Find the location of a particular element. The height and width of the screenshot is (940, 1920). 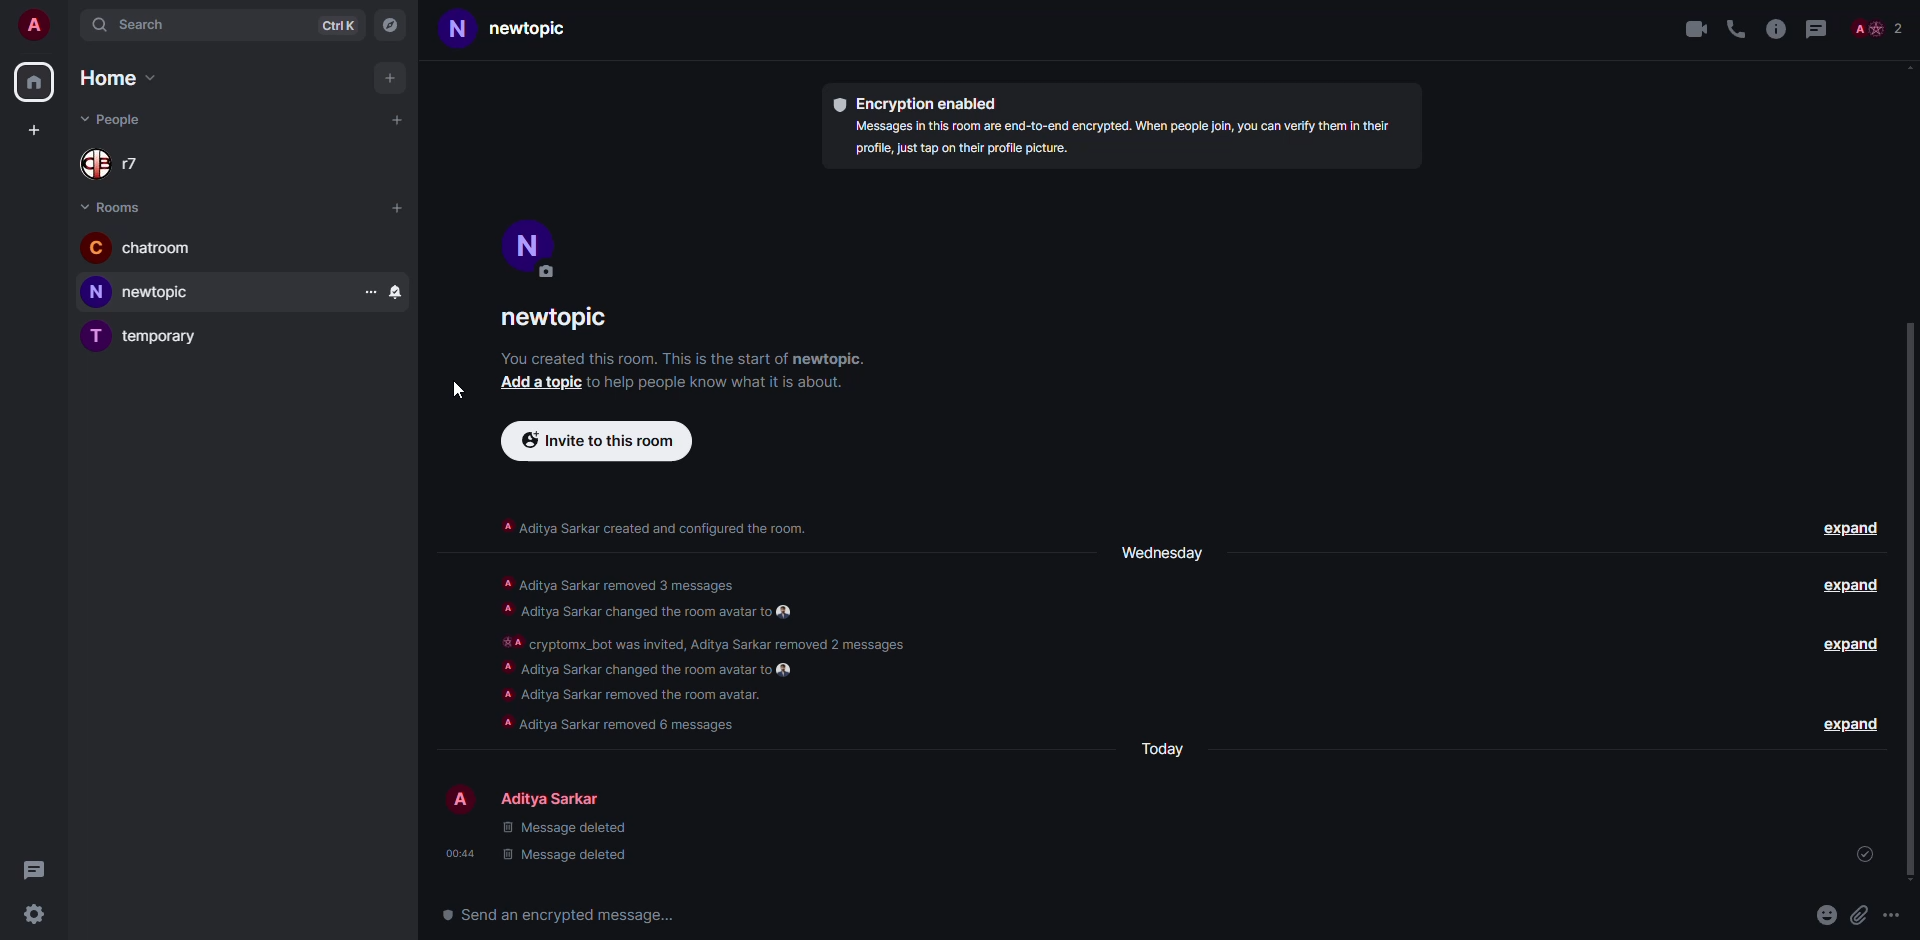

day is located at coordinates (1165, 749).